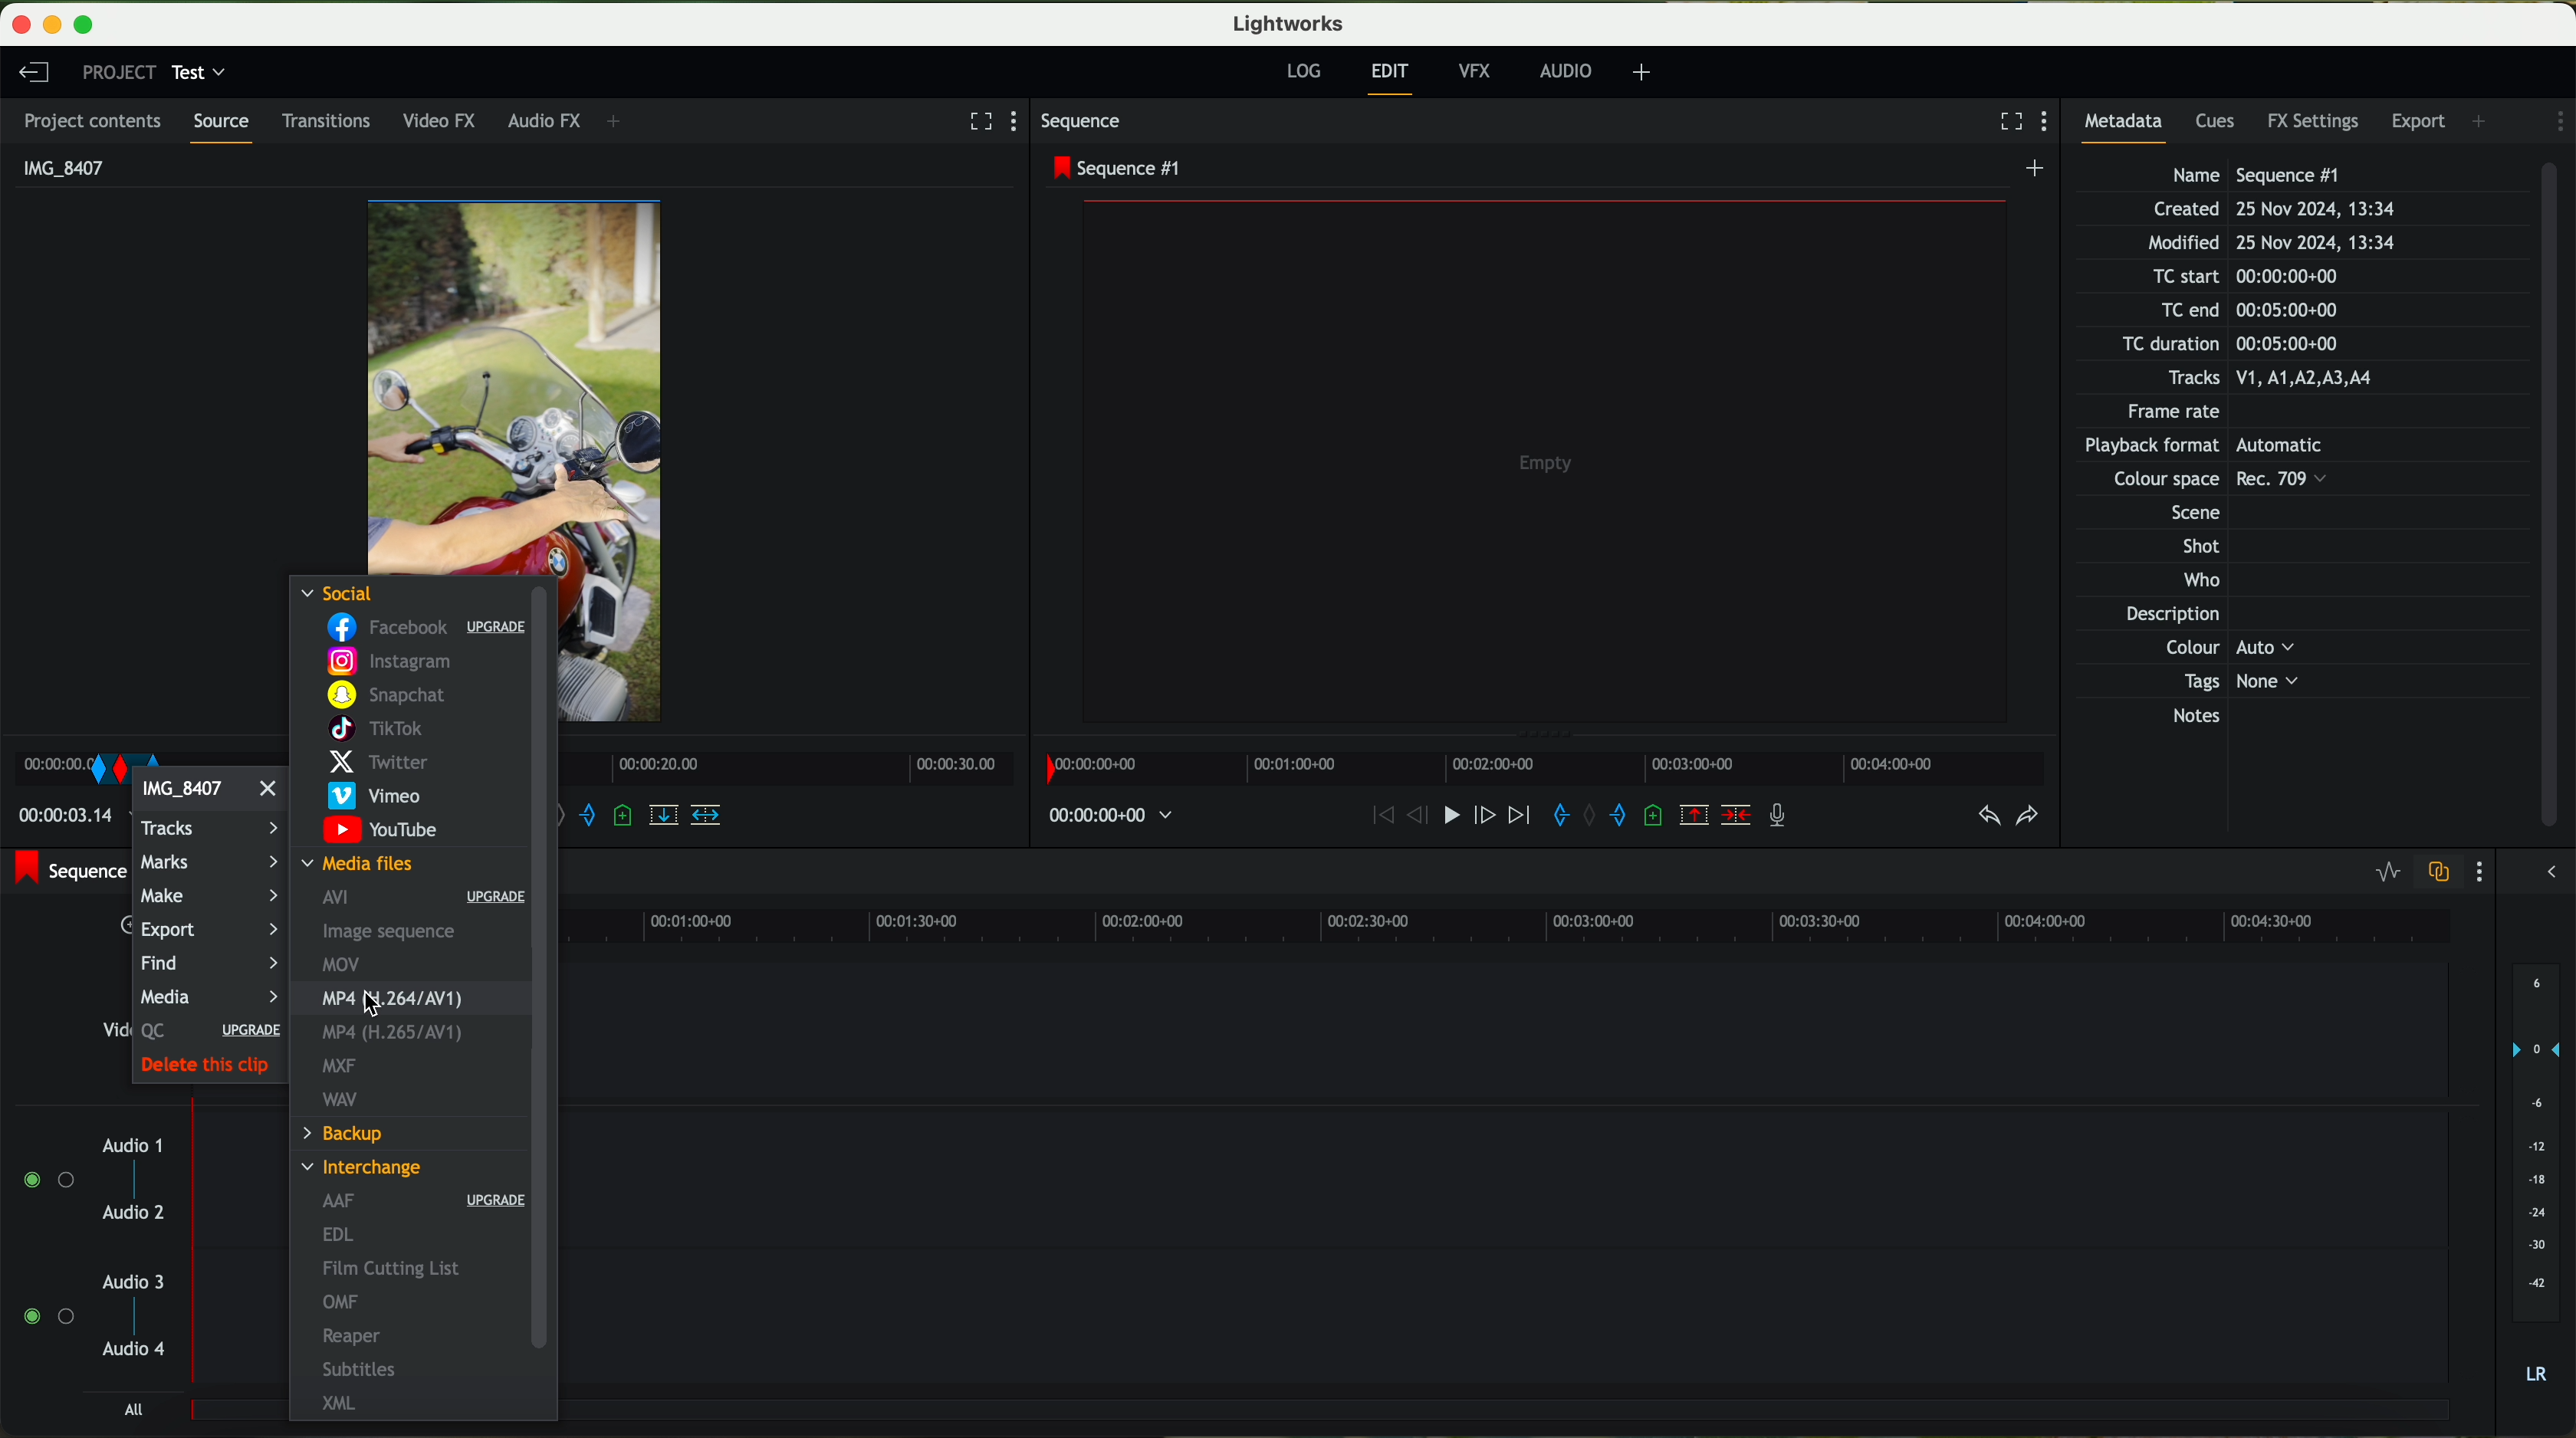 Image resolution: width=2576 pixels, height=1438 pixels. I want to click on find, so click(173, 965).